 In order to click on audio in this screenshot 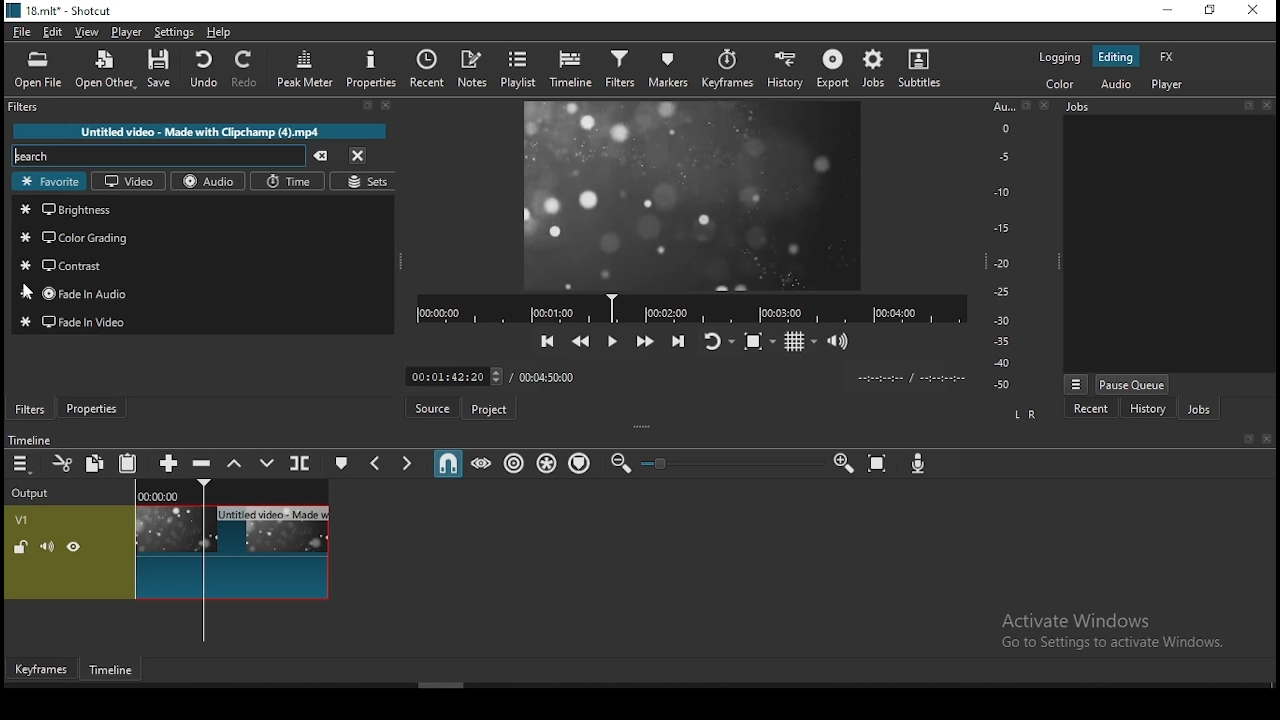, I will do `click(211, 181)`.